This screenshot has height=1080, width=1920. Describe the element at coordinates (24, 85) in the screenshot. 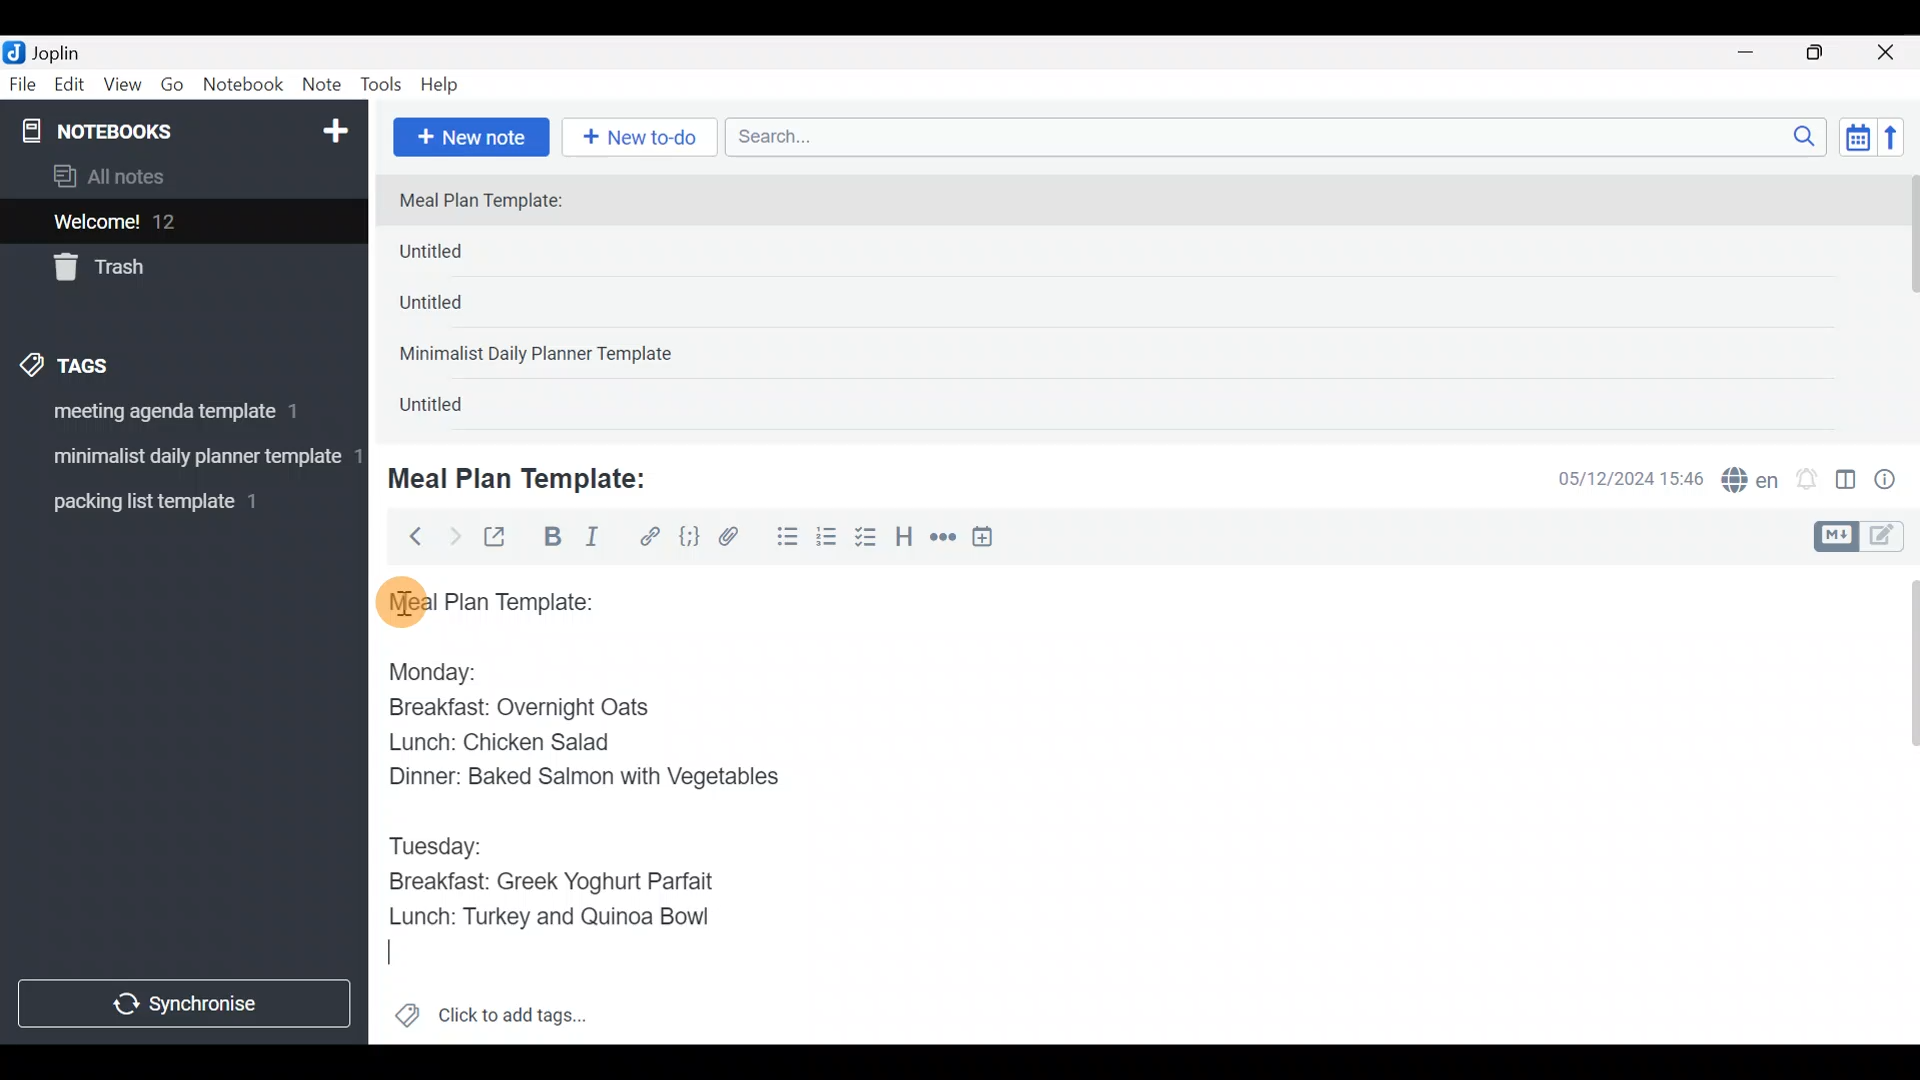

I see `File` at that location.